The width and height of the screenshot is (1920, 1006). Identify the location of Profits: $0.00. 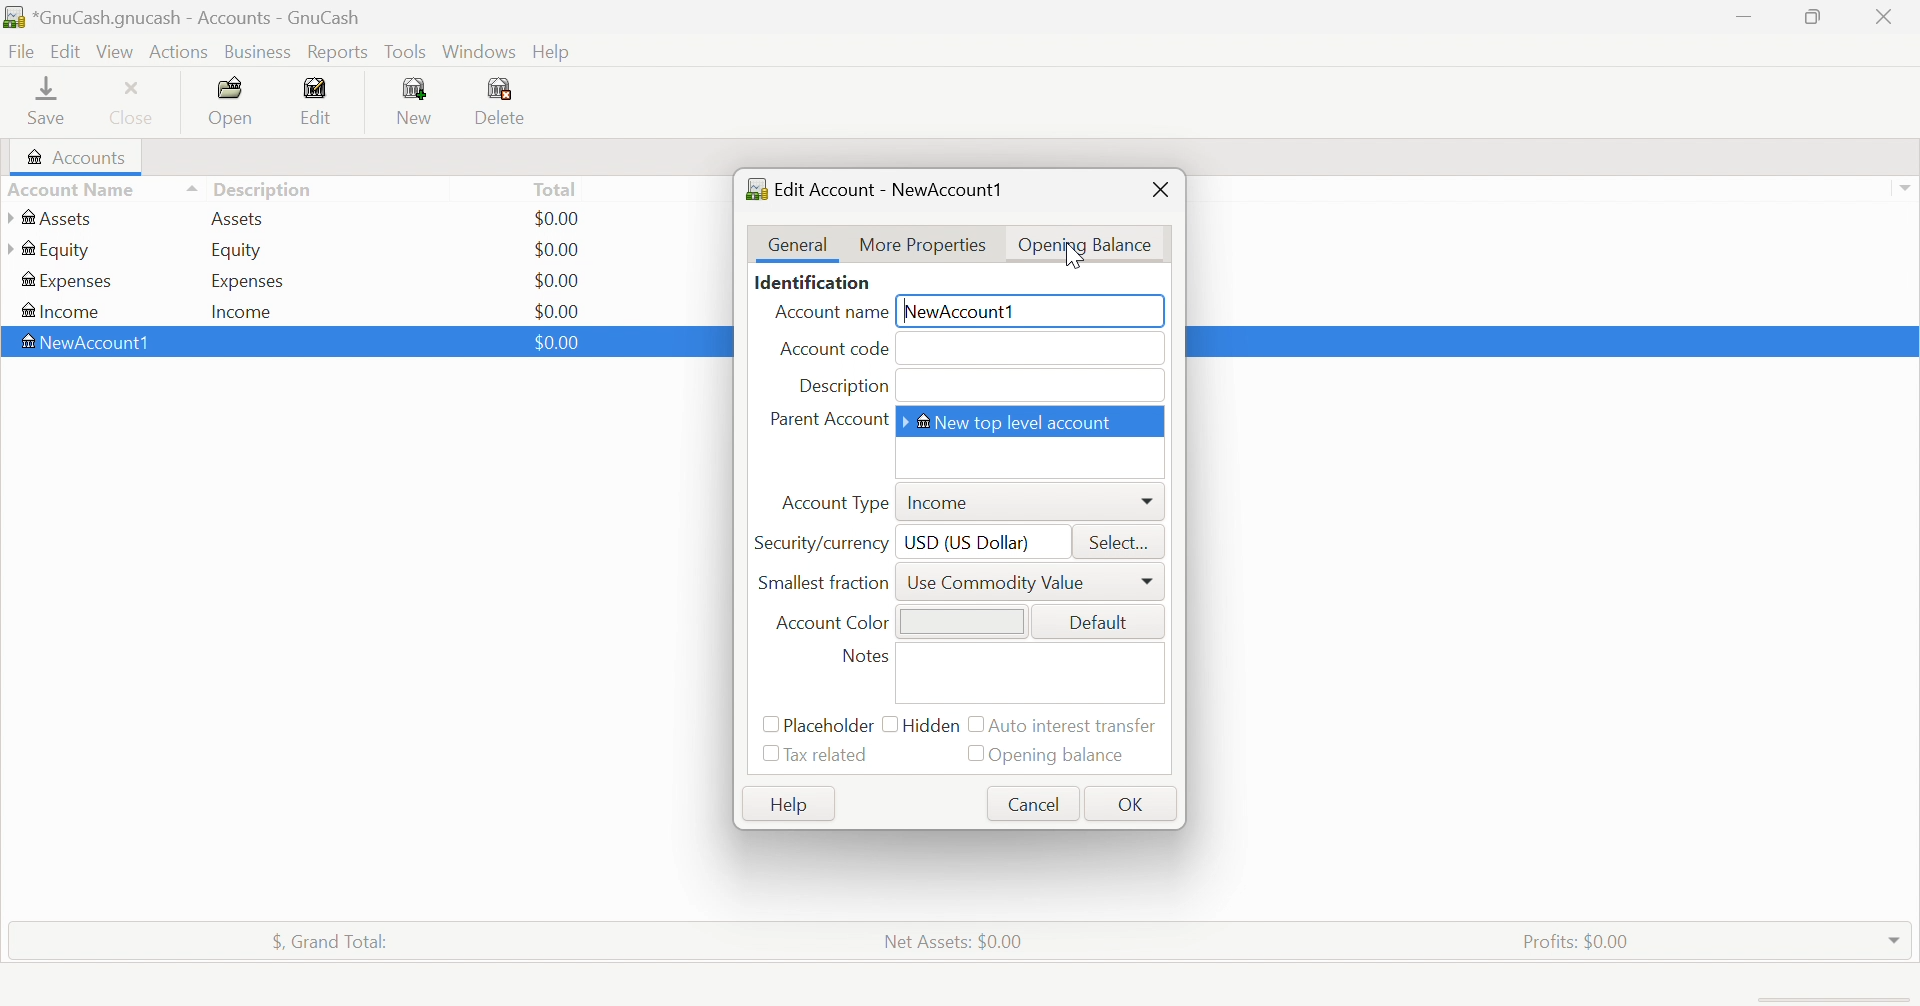
(1575, 939).